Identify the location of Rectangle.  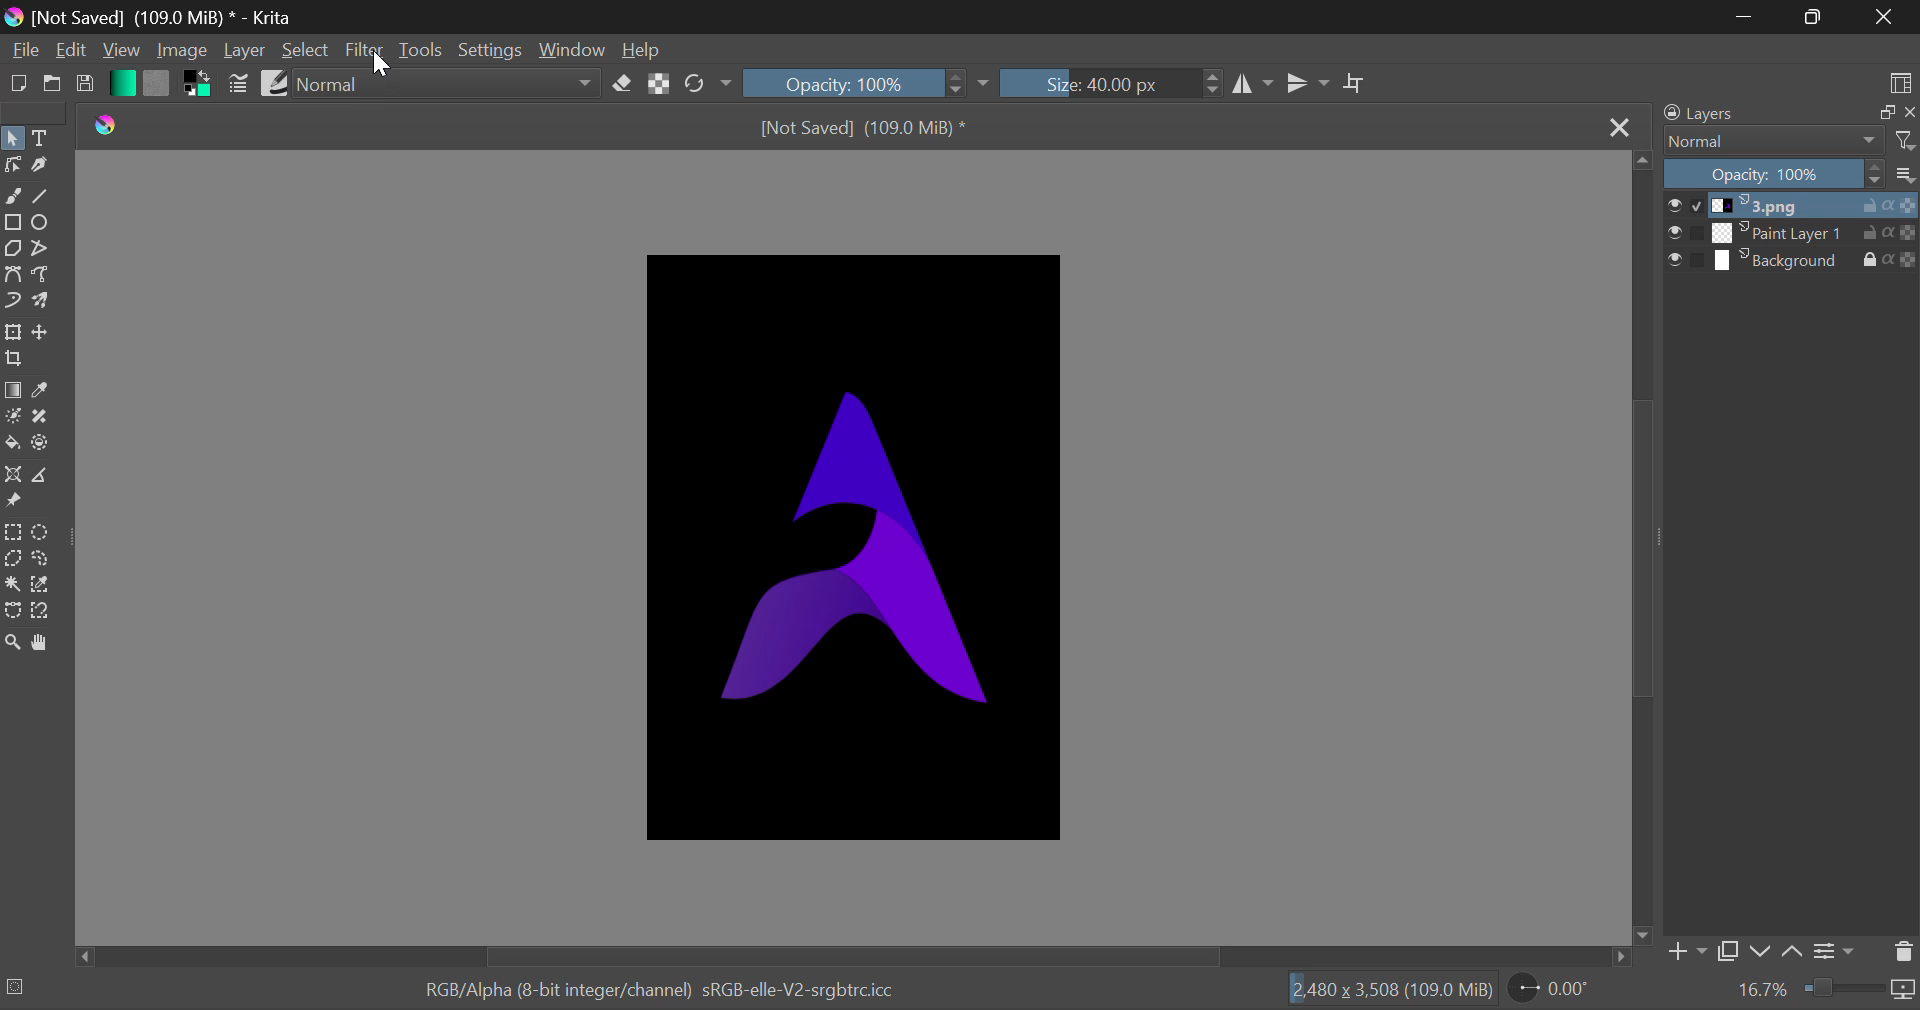
(12, 221).